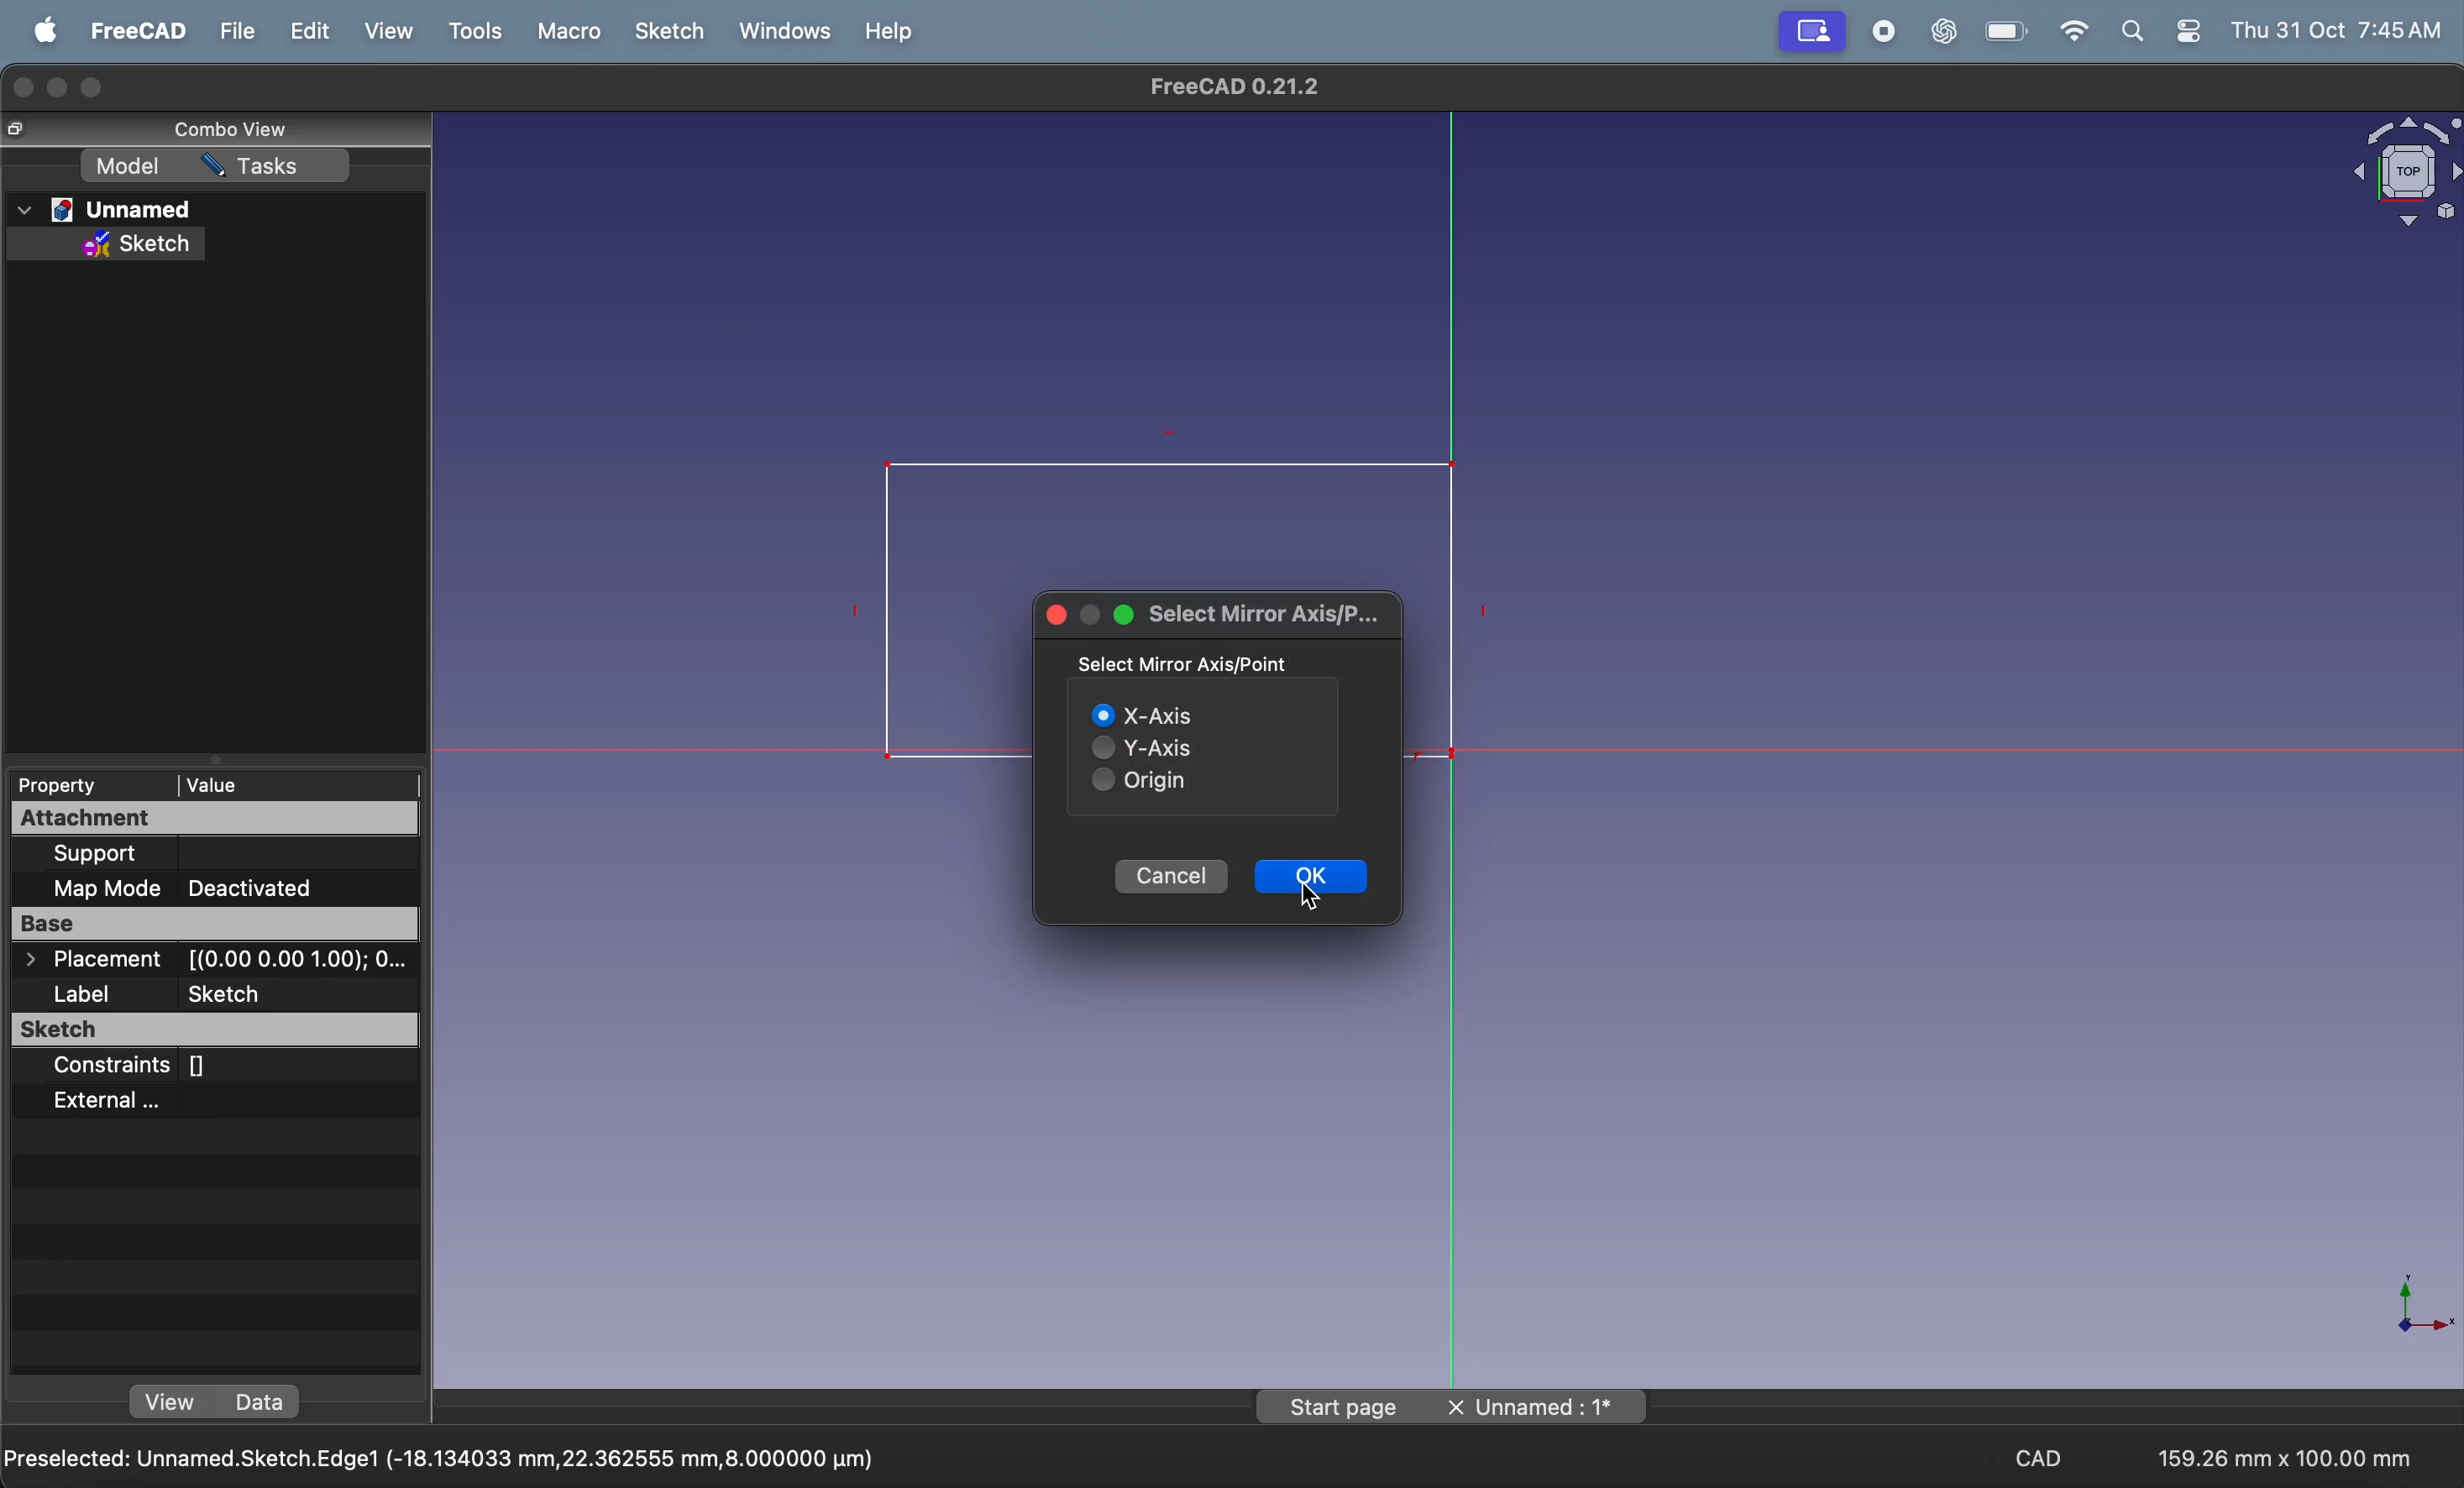 This screenshot has height=1488, width=2464. I want to click on axis, so click(2412, 1313).